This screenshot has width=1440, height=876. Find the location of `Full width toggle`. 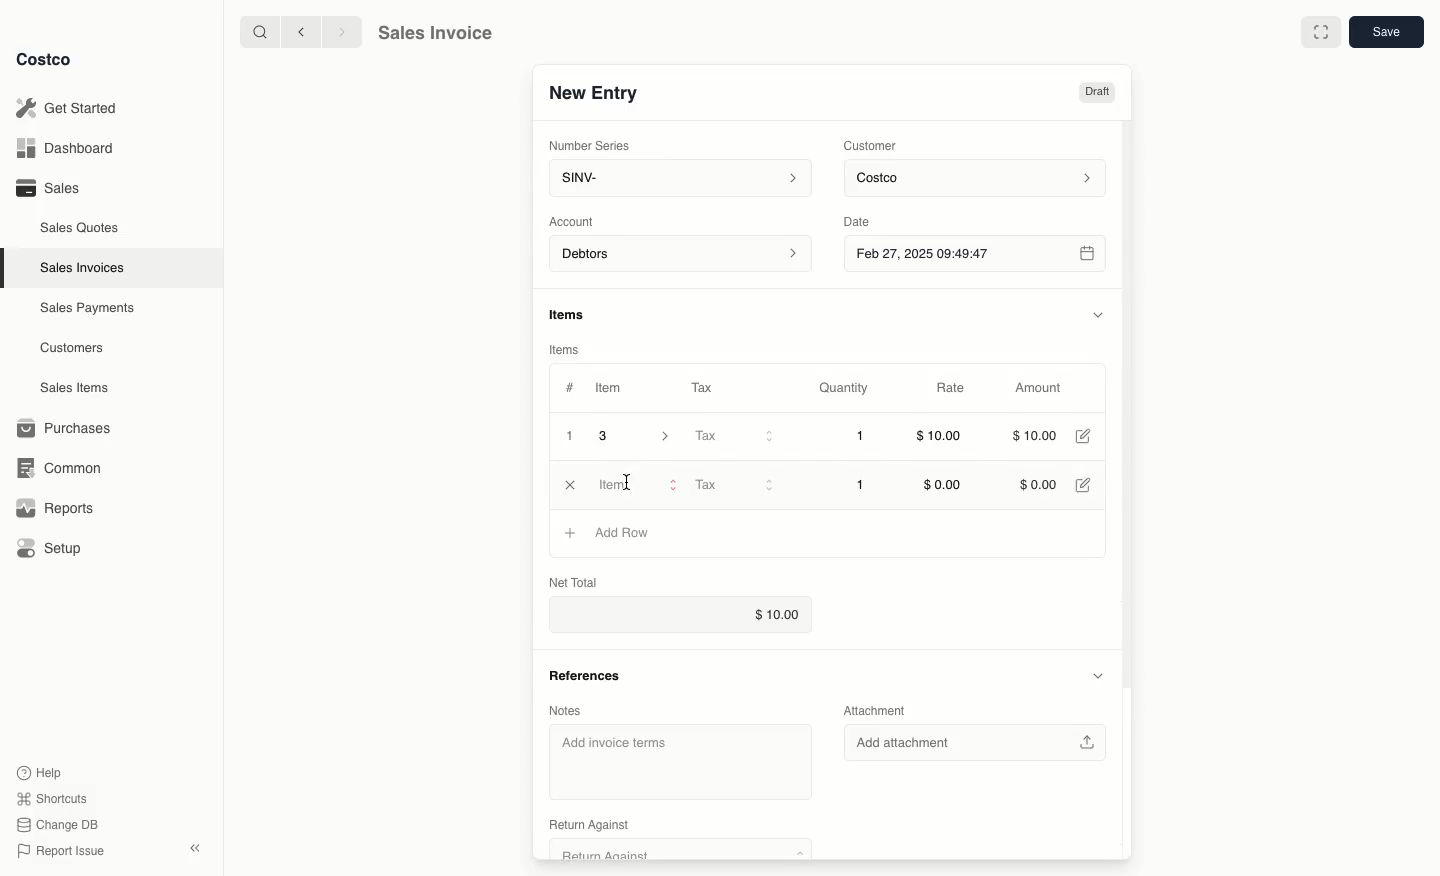

Full width toggle is located at coordinates (1320, 32).